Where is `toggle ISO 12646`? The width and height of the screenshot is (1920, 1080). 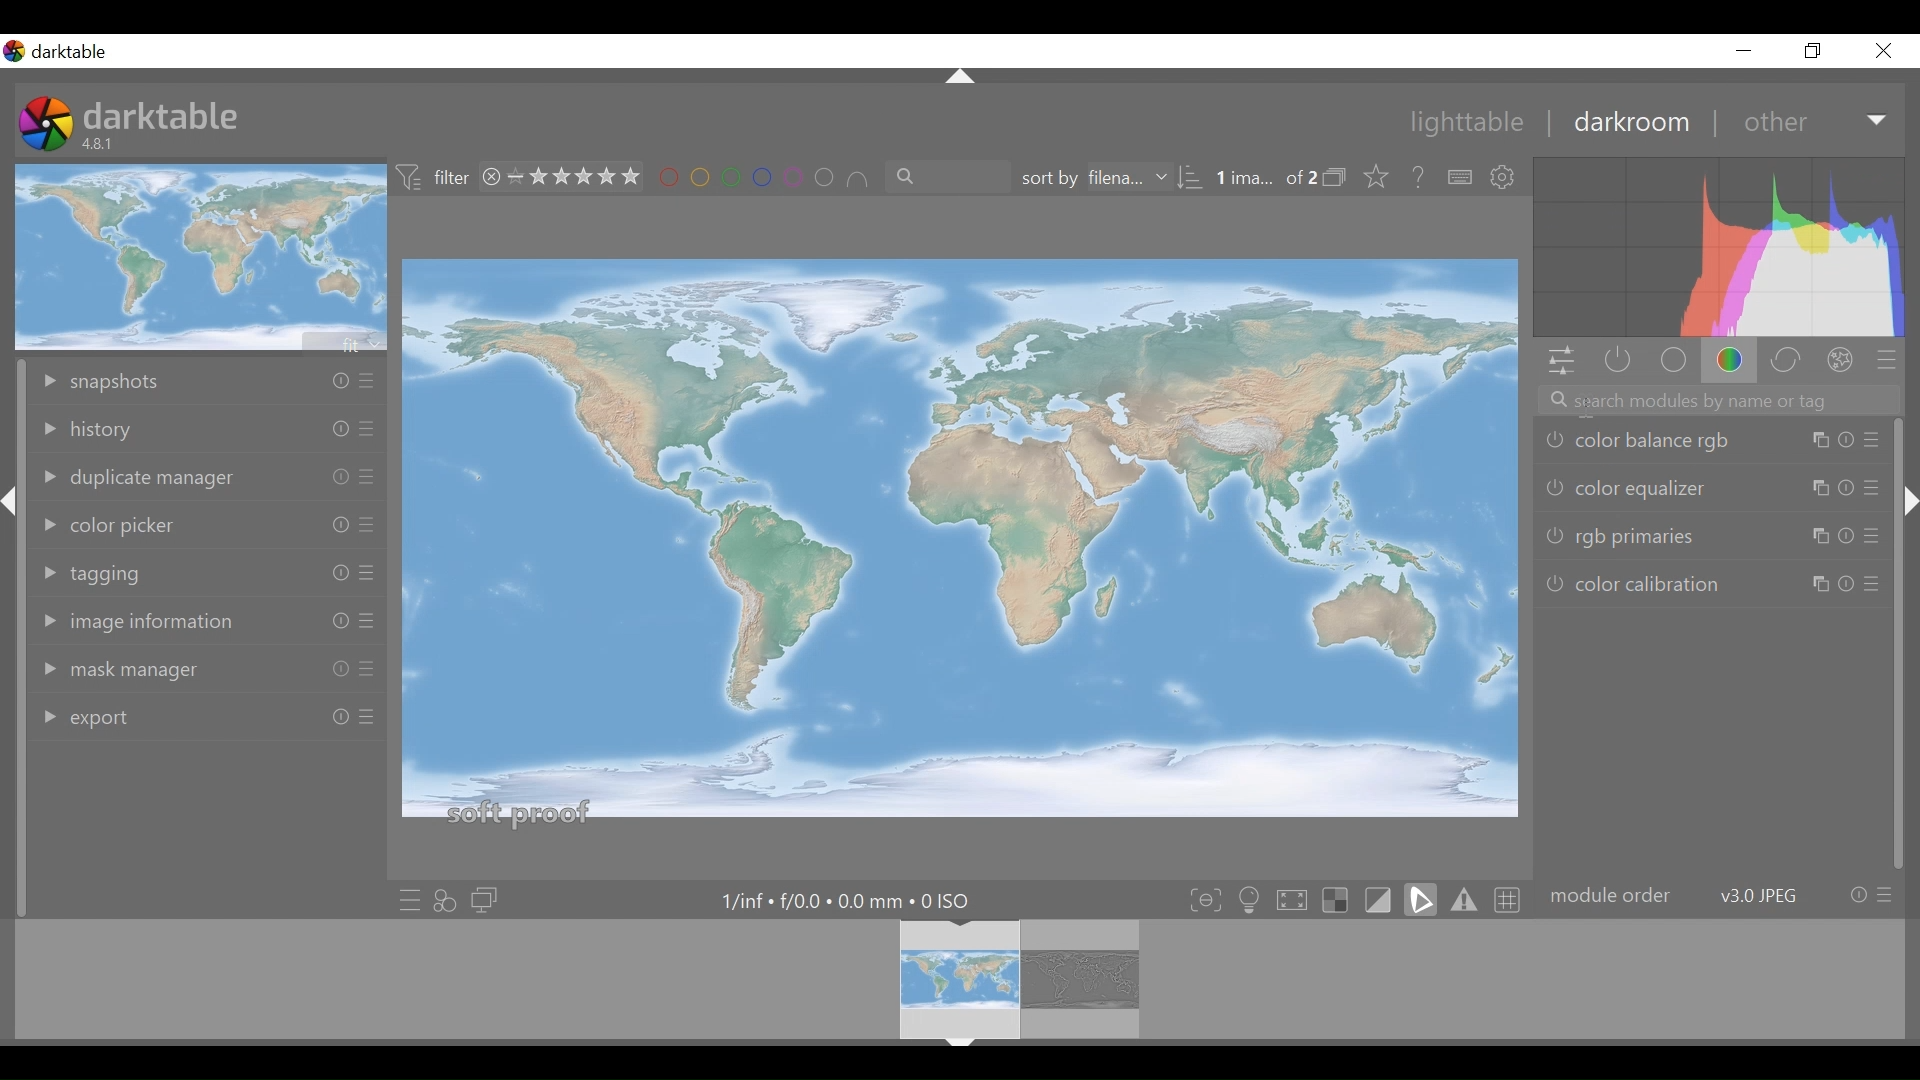 toggle ISO 12646 is located at coordinates (1250, 897).